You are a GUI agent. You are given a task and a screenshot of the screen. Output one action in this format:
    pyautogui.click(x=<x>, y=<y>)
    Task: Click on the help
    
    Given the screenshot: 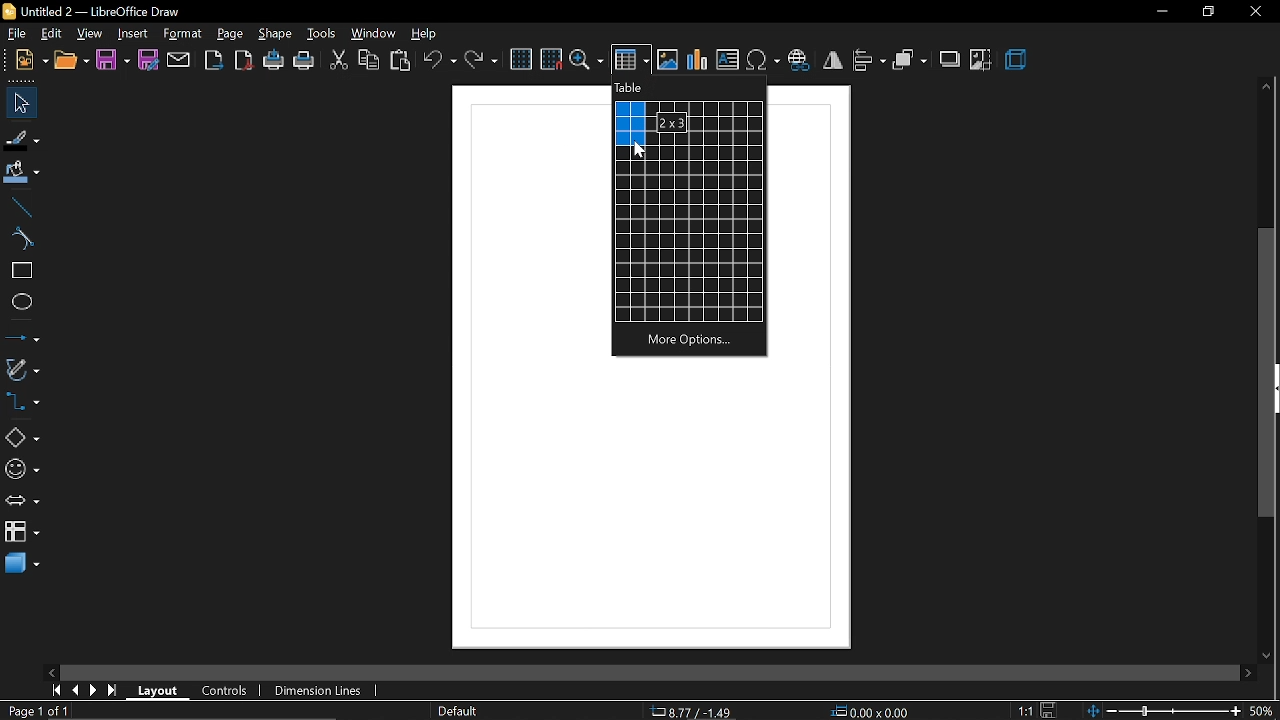 What is the action you would take?
    pyautogui.click(x=422, y=34)
    